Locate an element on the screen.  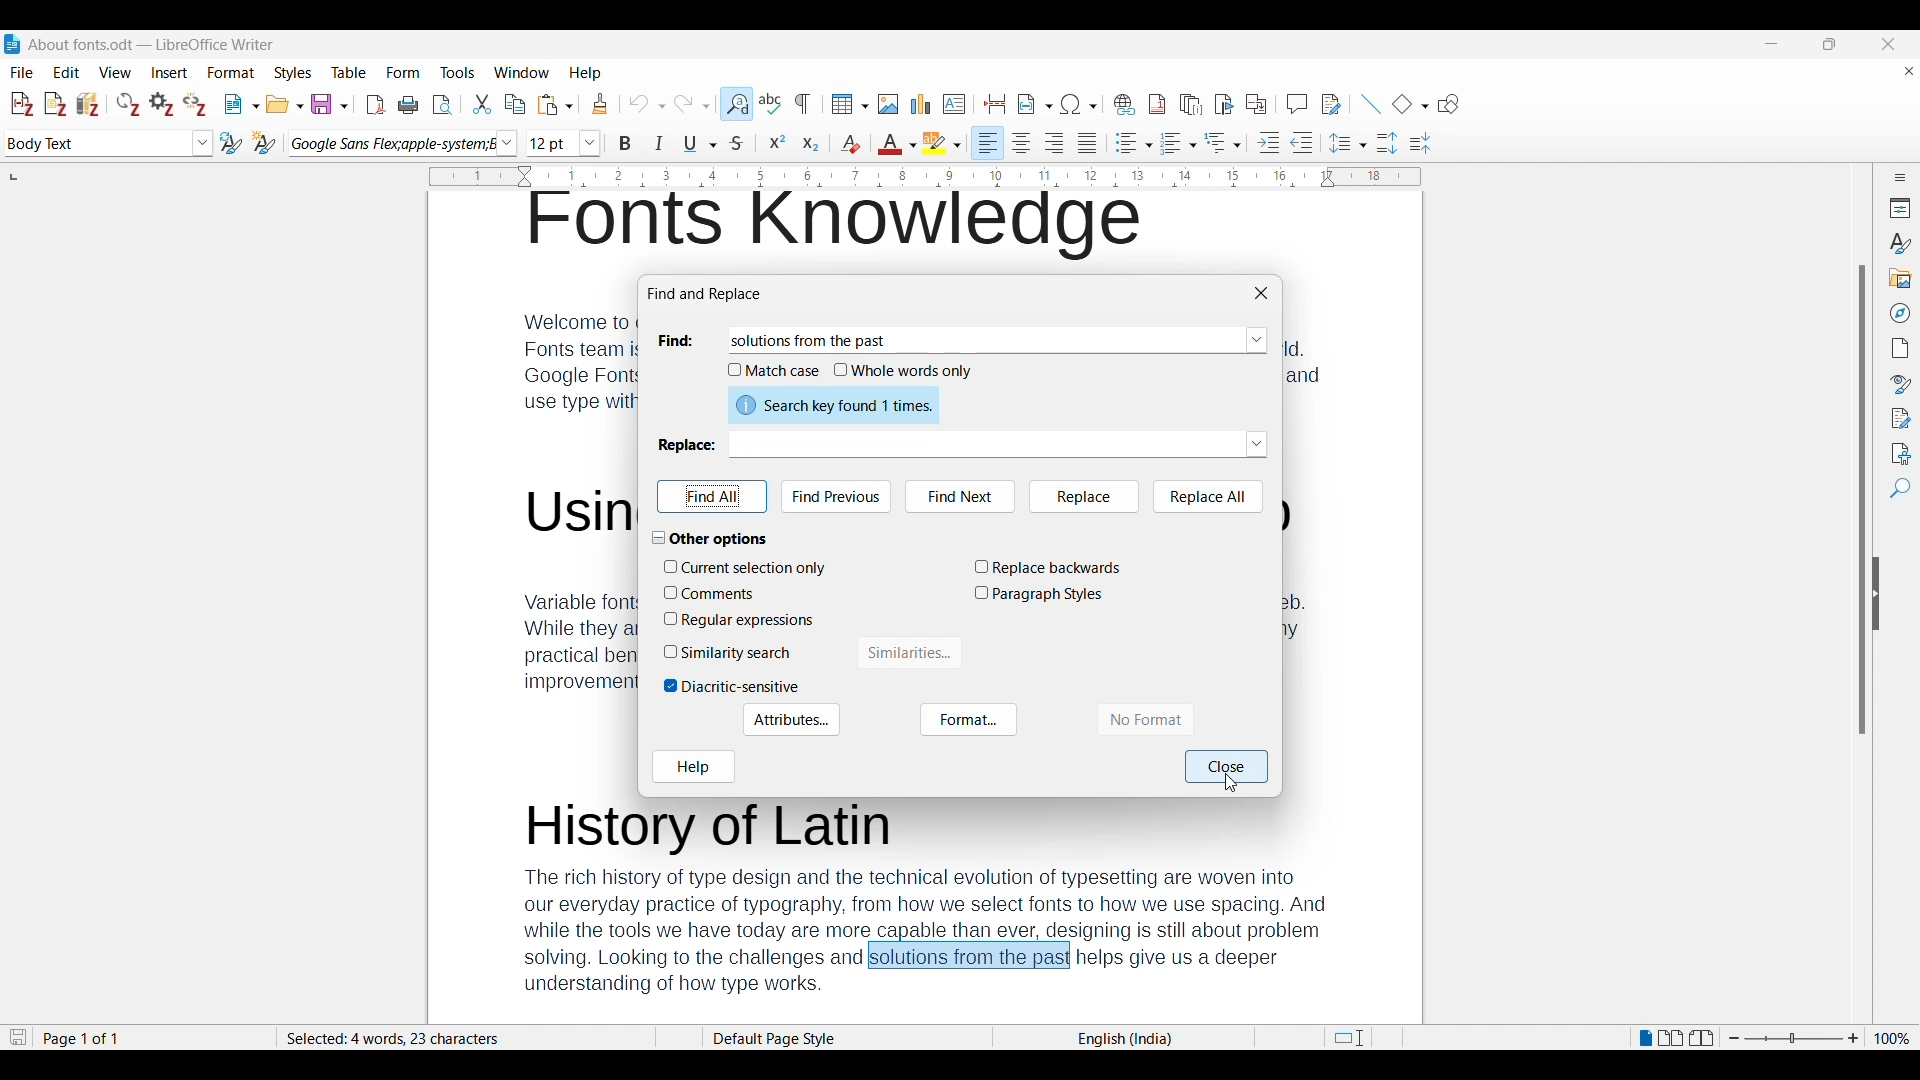
Superscript is located at coordinates (778, 144).